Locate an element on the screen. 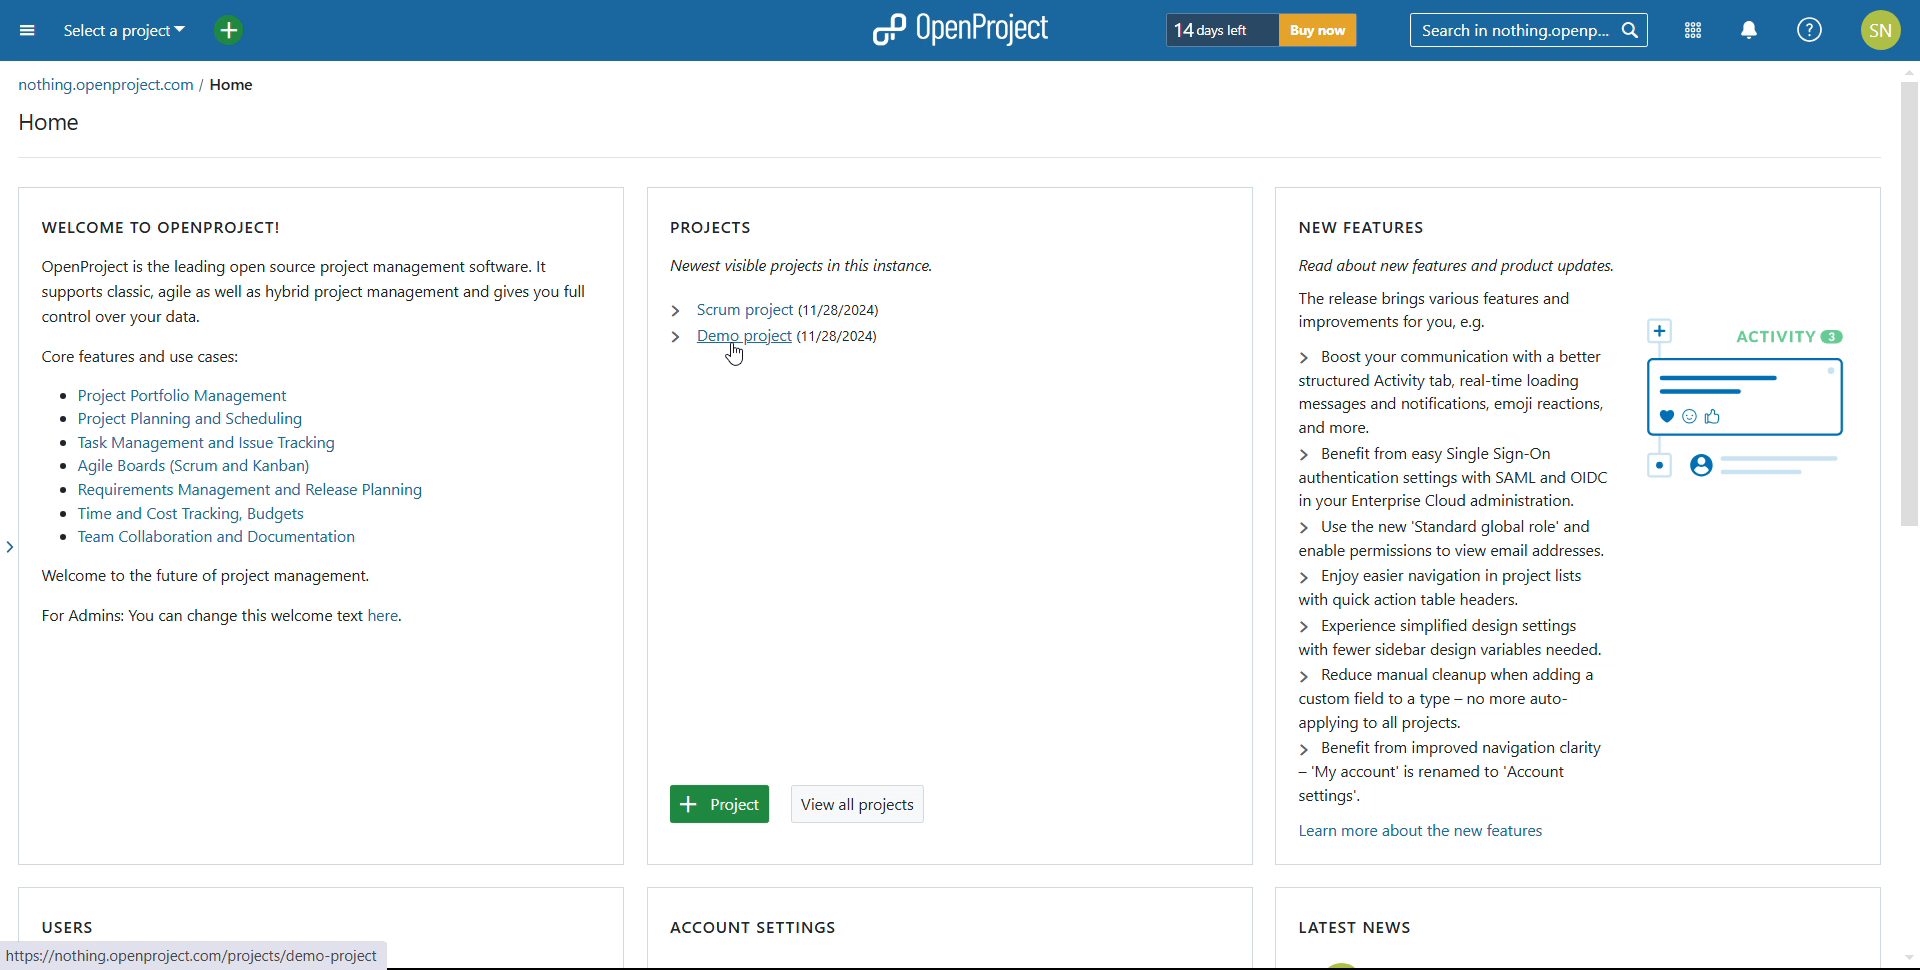  organization url is located at coordinates (102, 87).